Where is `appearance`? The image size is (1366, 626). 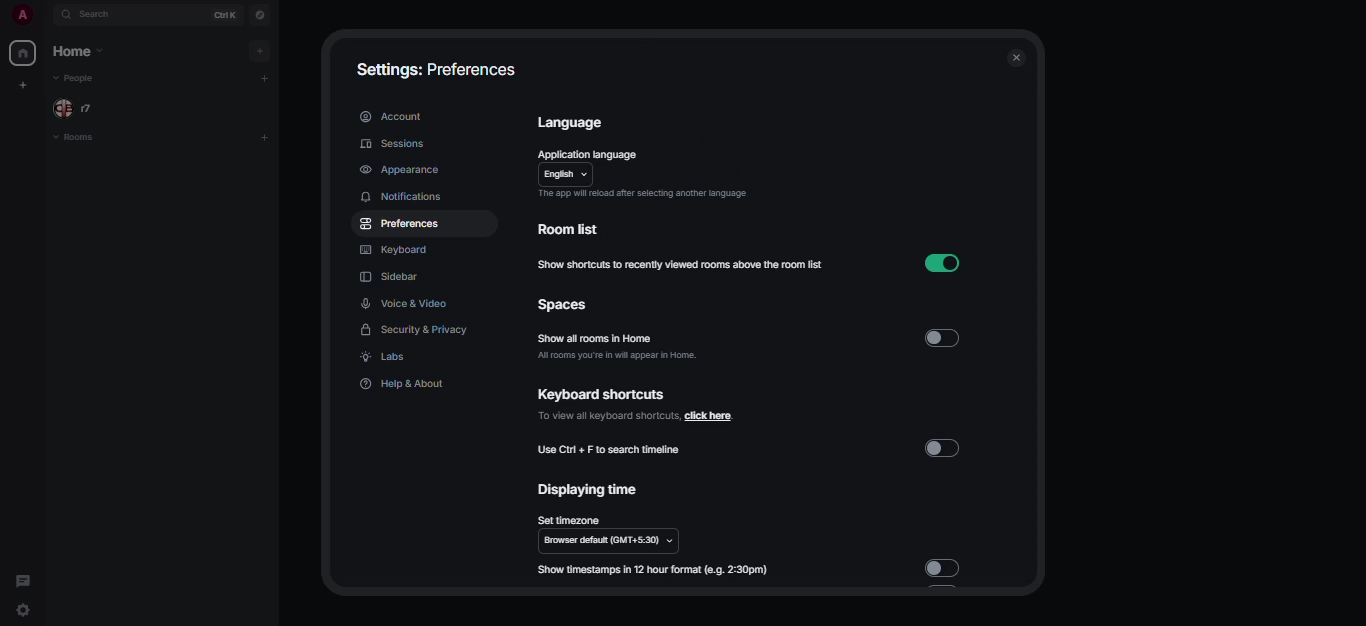
appearance is located at coordinates (400, 170).